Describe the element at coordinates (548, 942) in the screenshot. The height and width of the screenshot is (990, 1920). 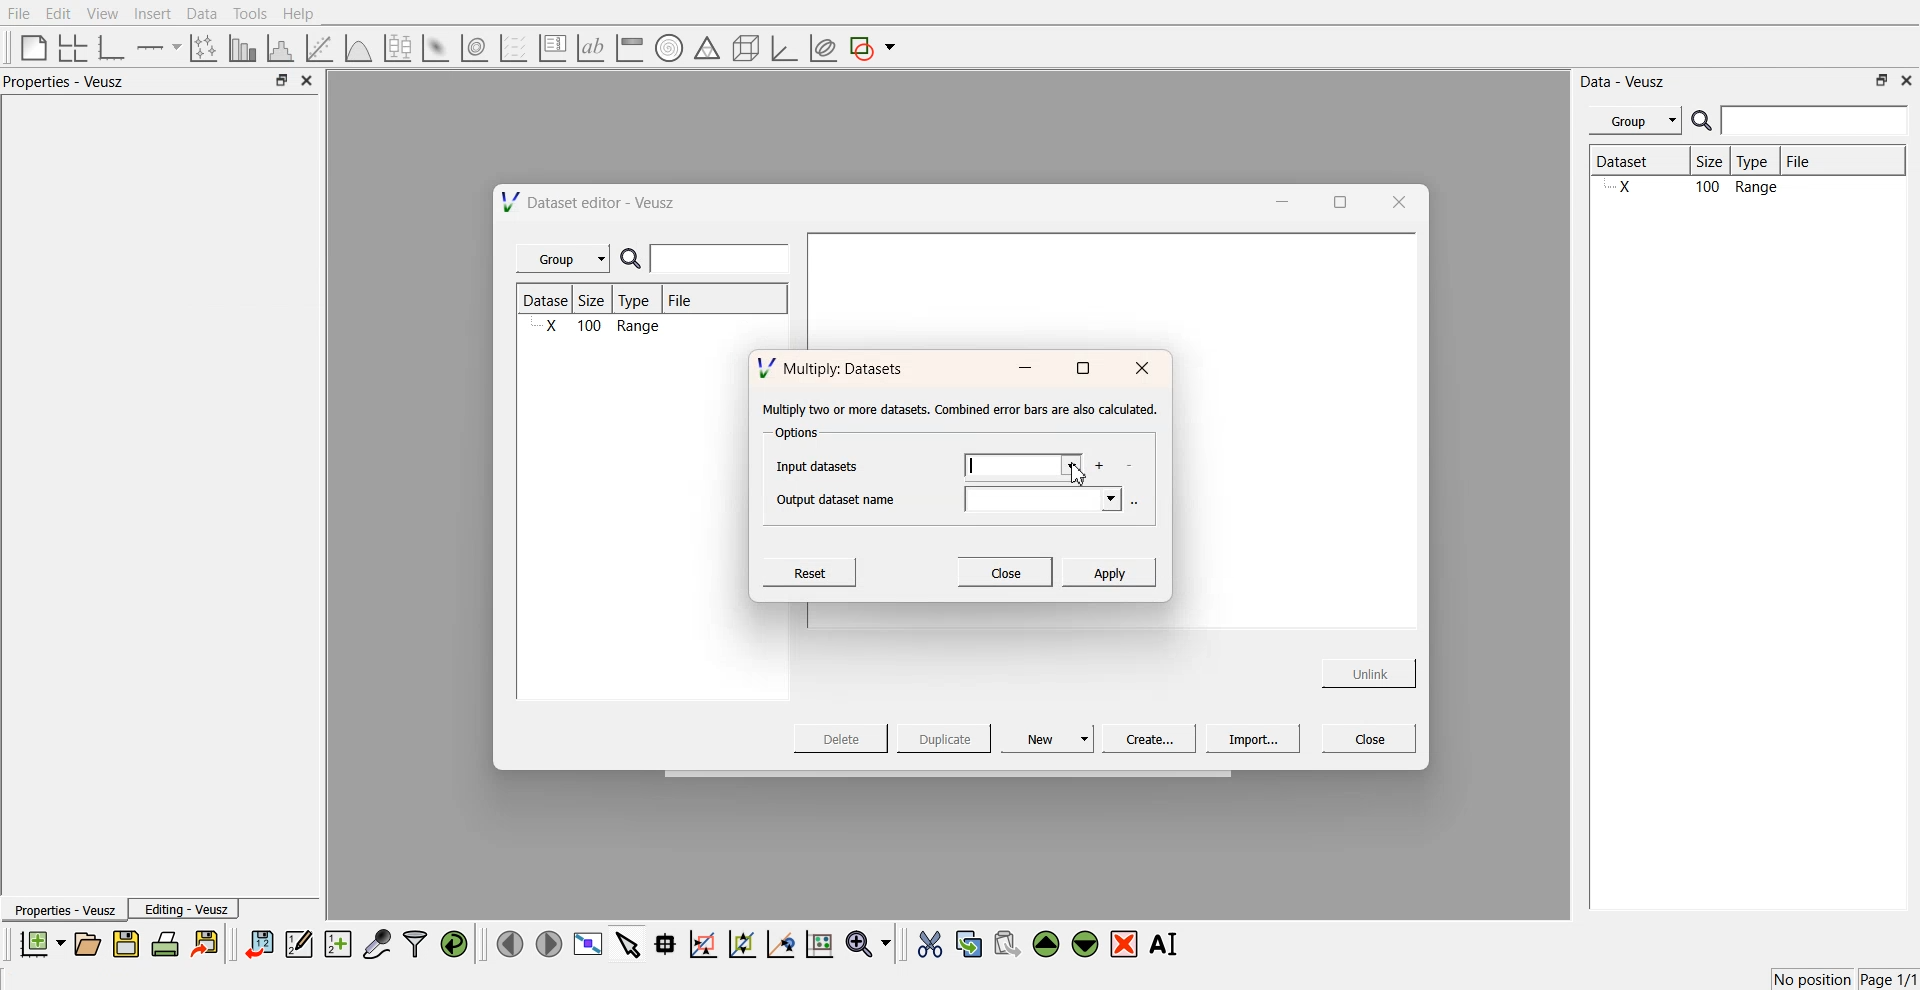
I see `move right` at that location.